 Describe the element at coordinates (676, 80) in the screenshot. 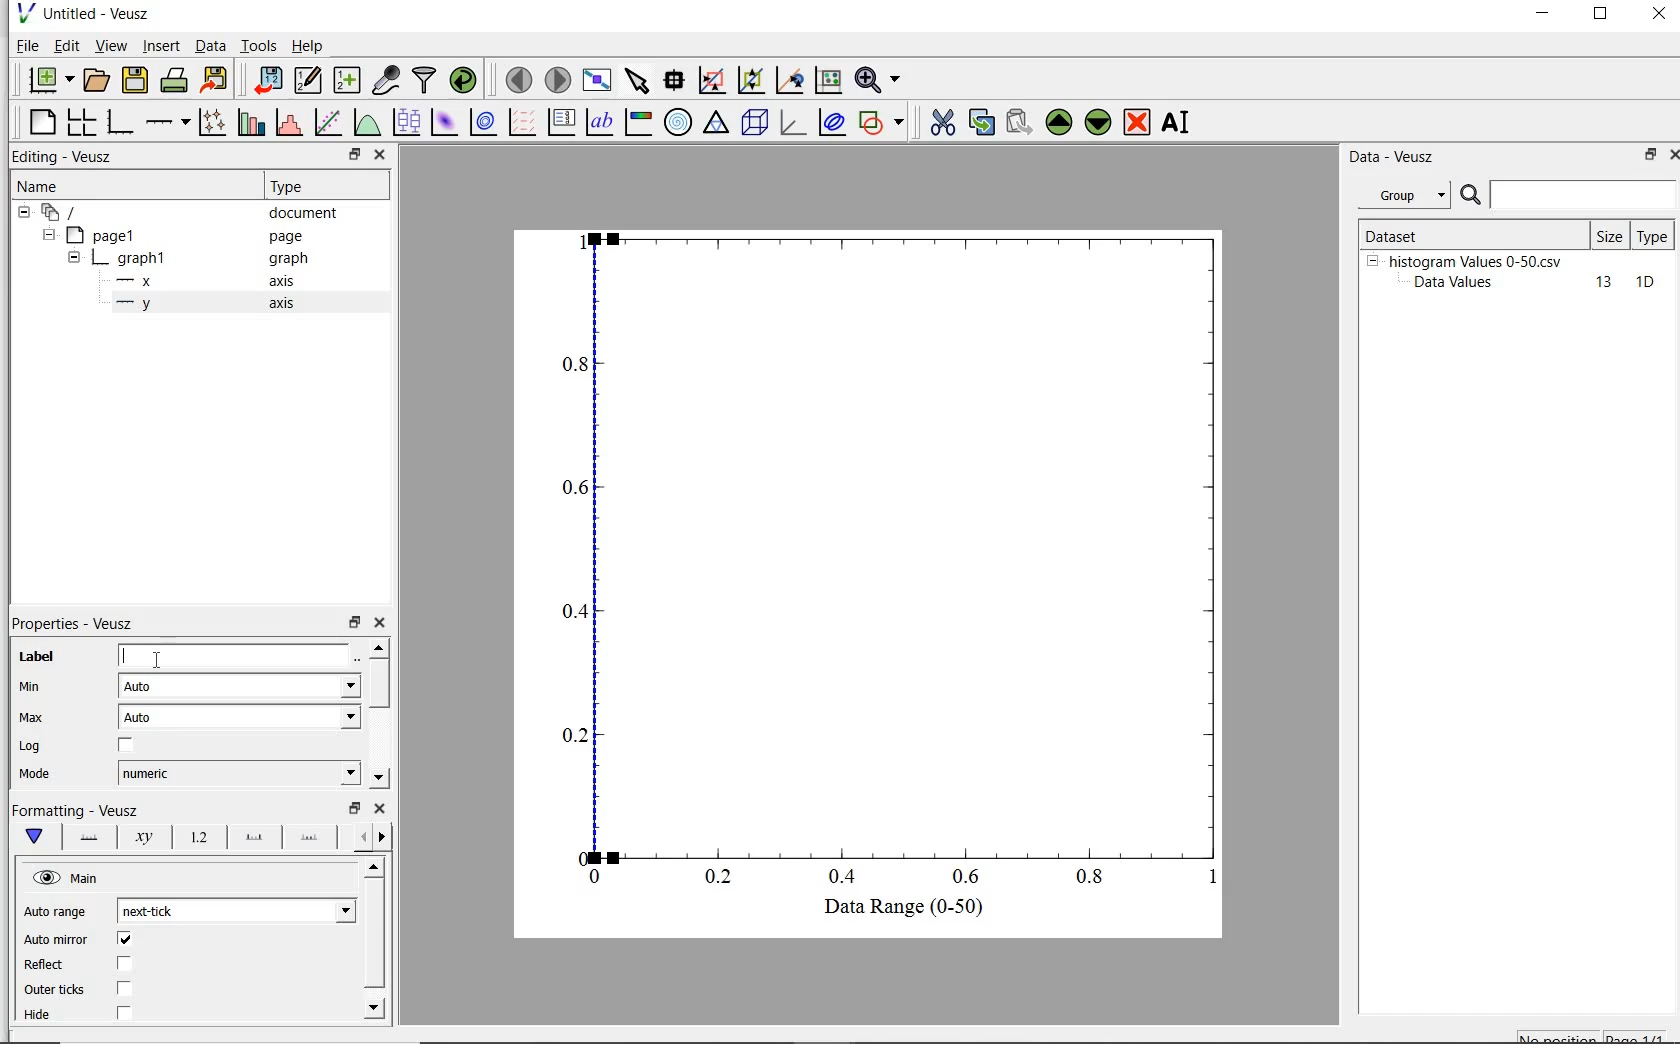

I see `read data points on the graph` at that location.